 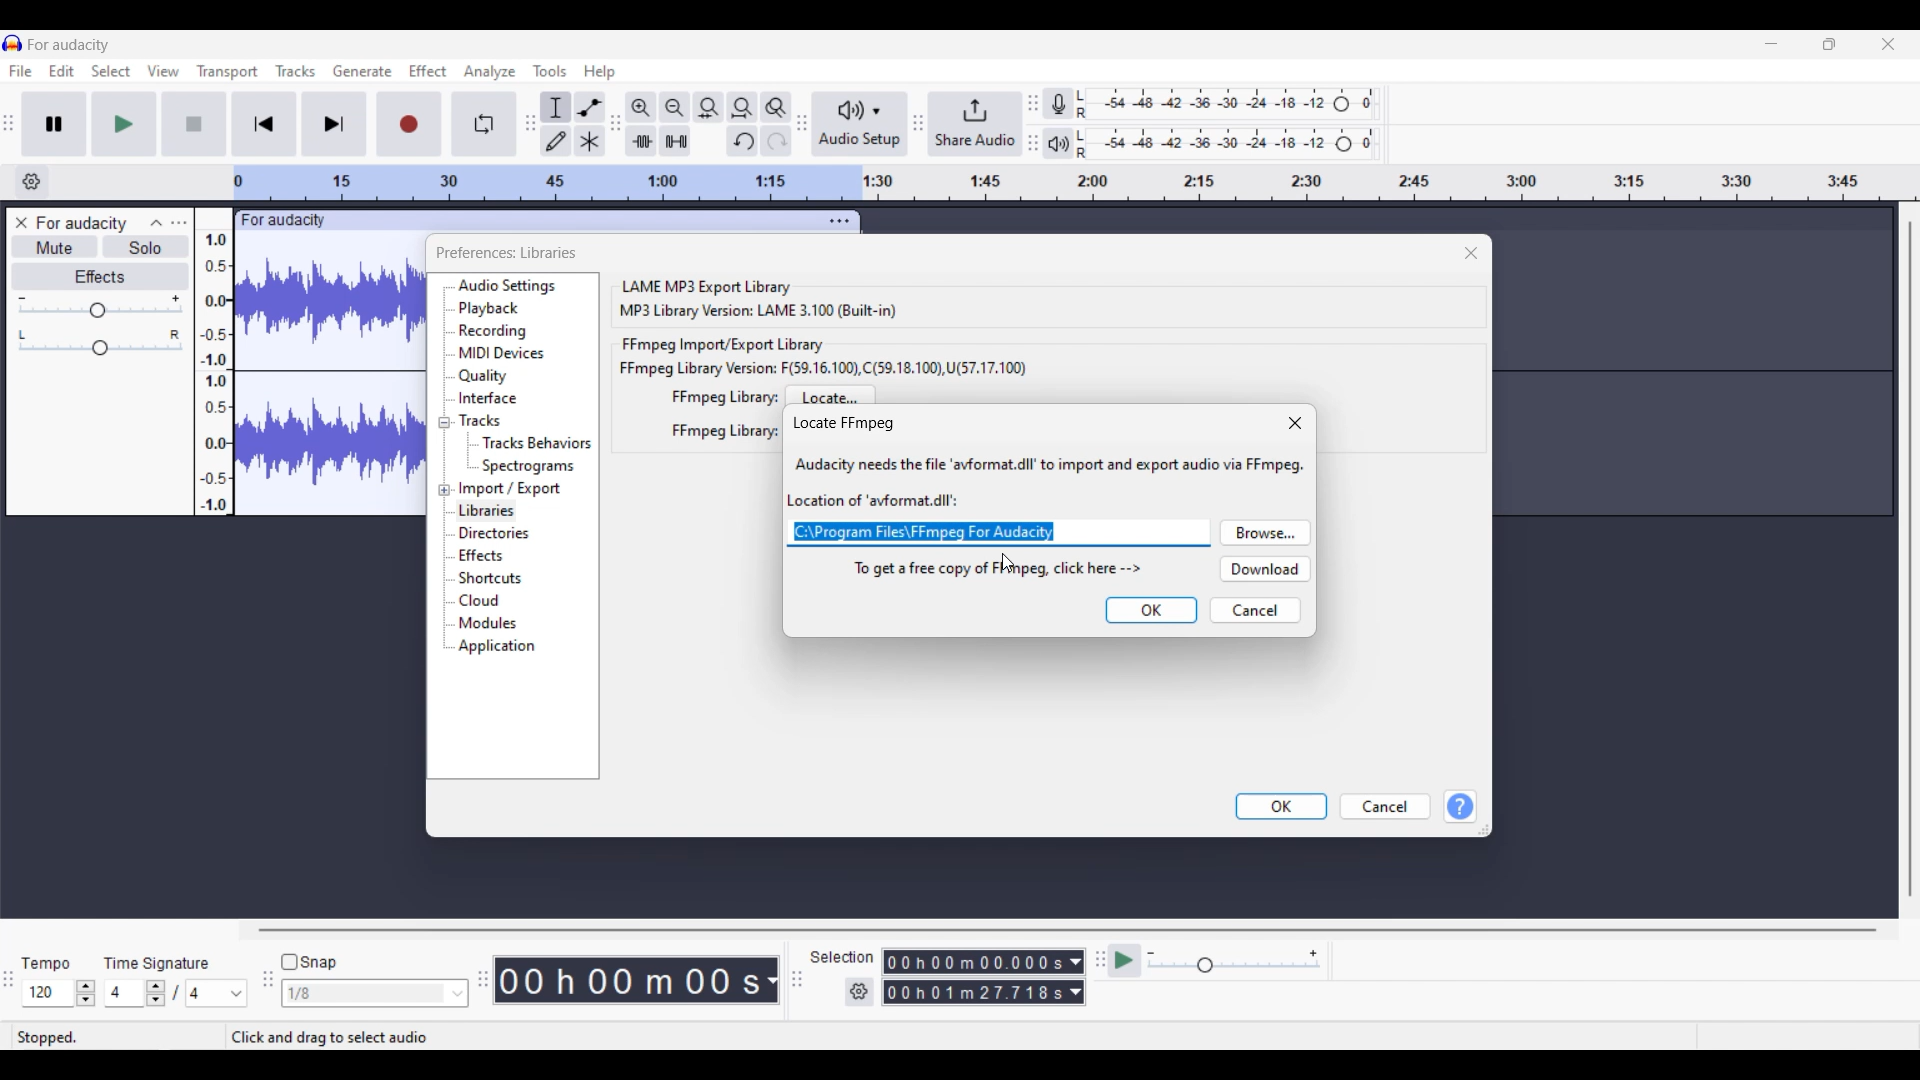 I want to click on Playback level, so click(x=1227, y=144).